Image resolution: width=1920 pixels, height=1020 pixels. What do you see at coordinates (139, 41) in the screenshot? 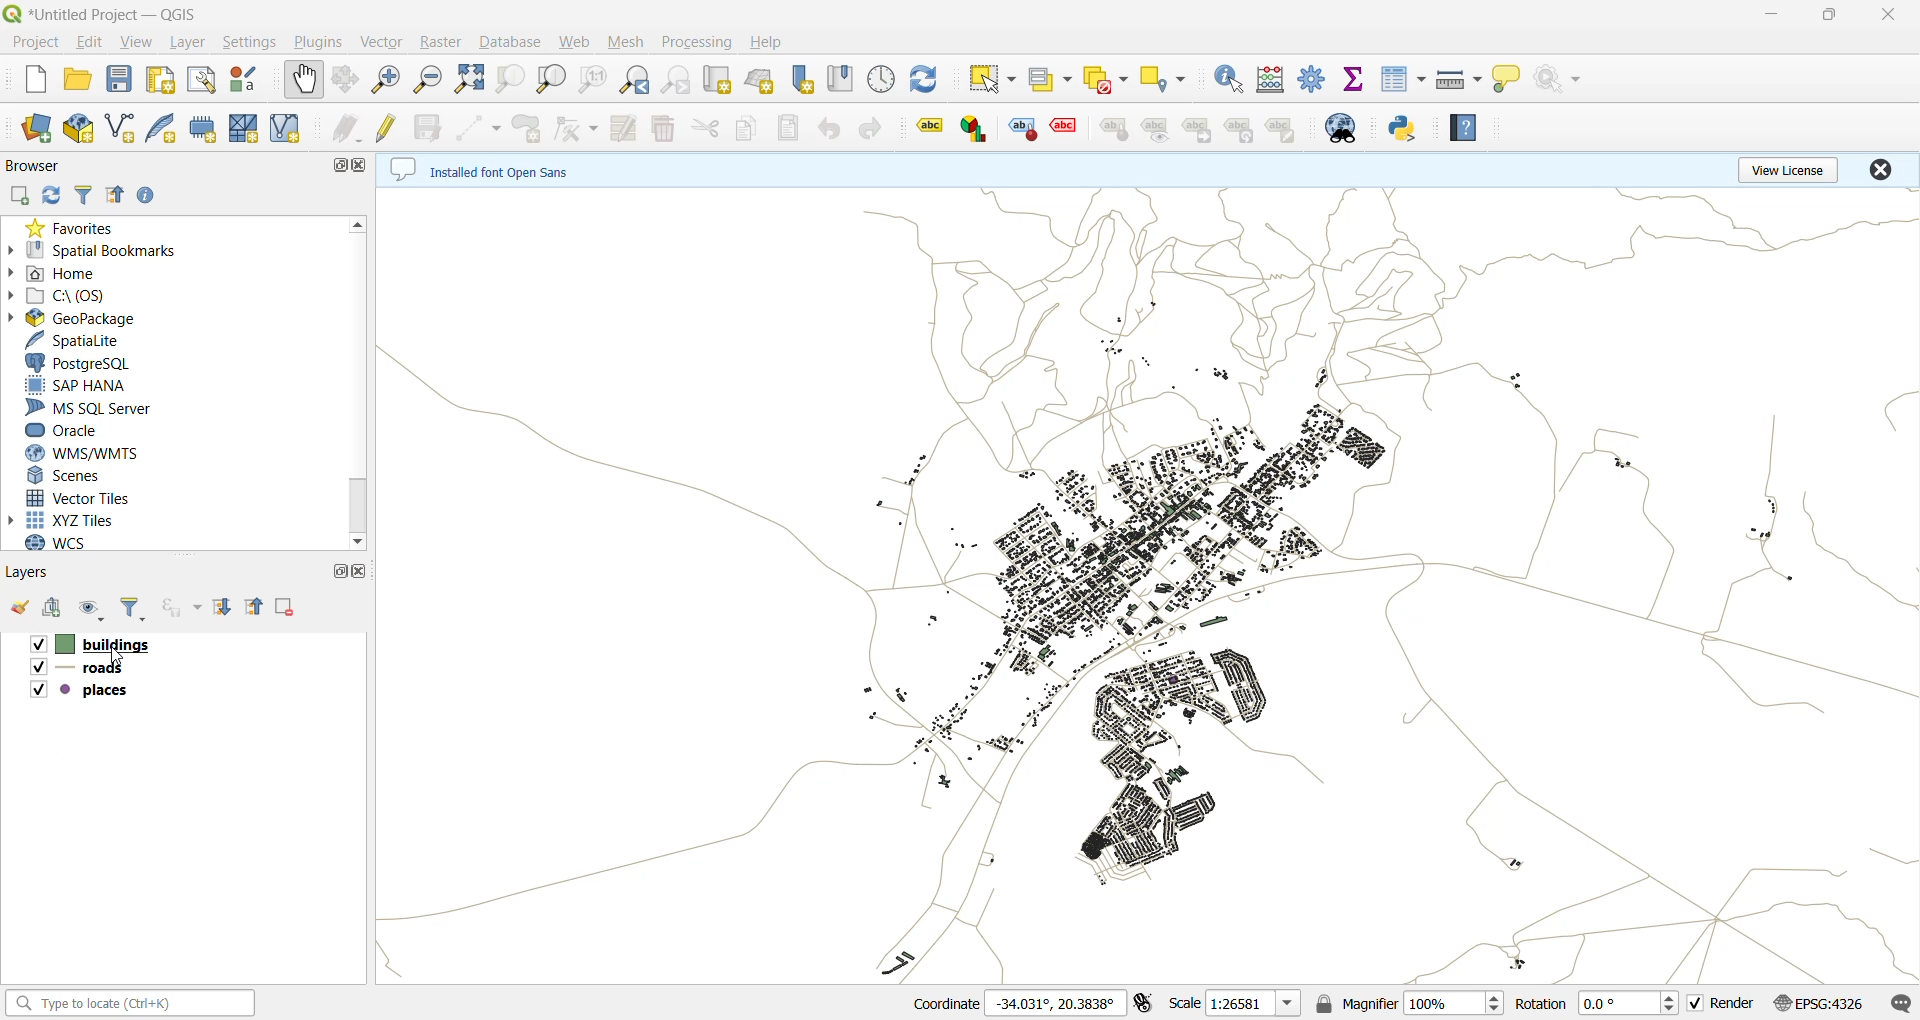
I see `view` at bounding box center [139, 41].